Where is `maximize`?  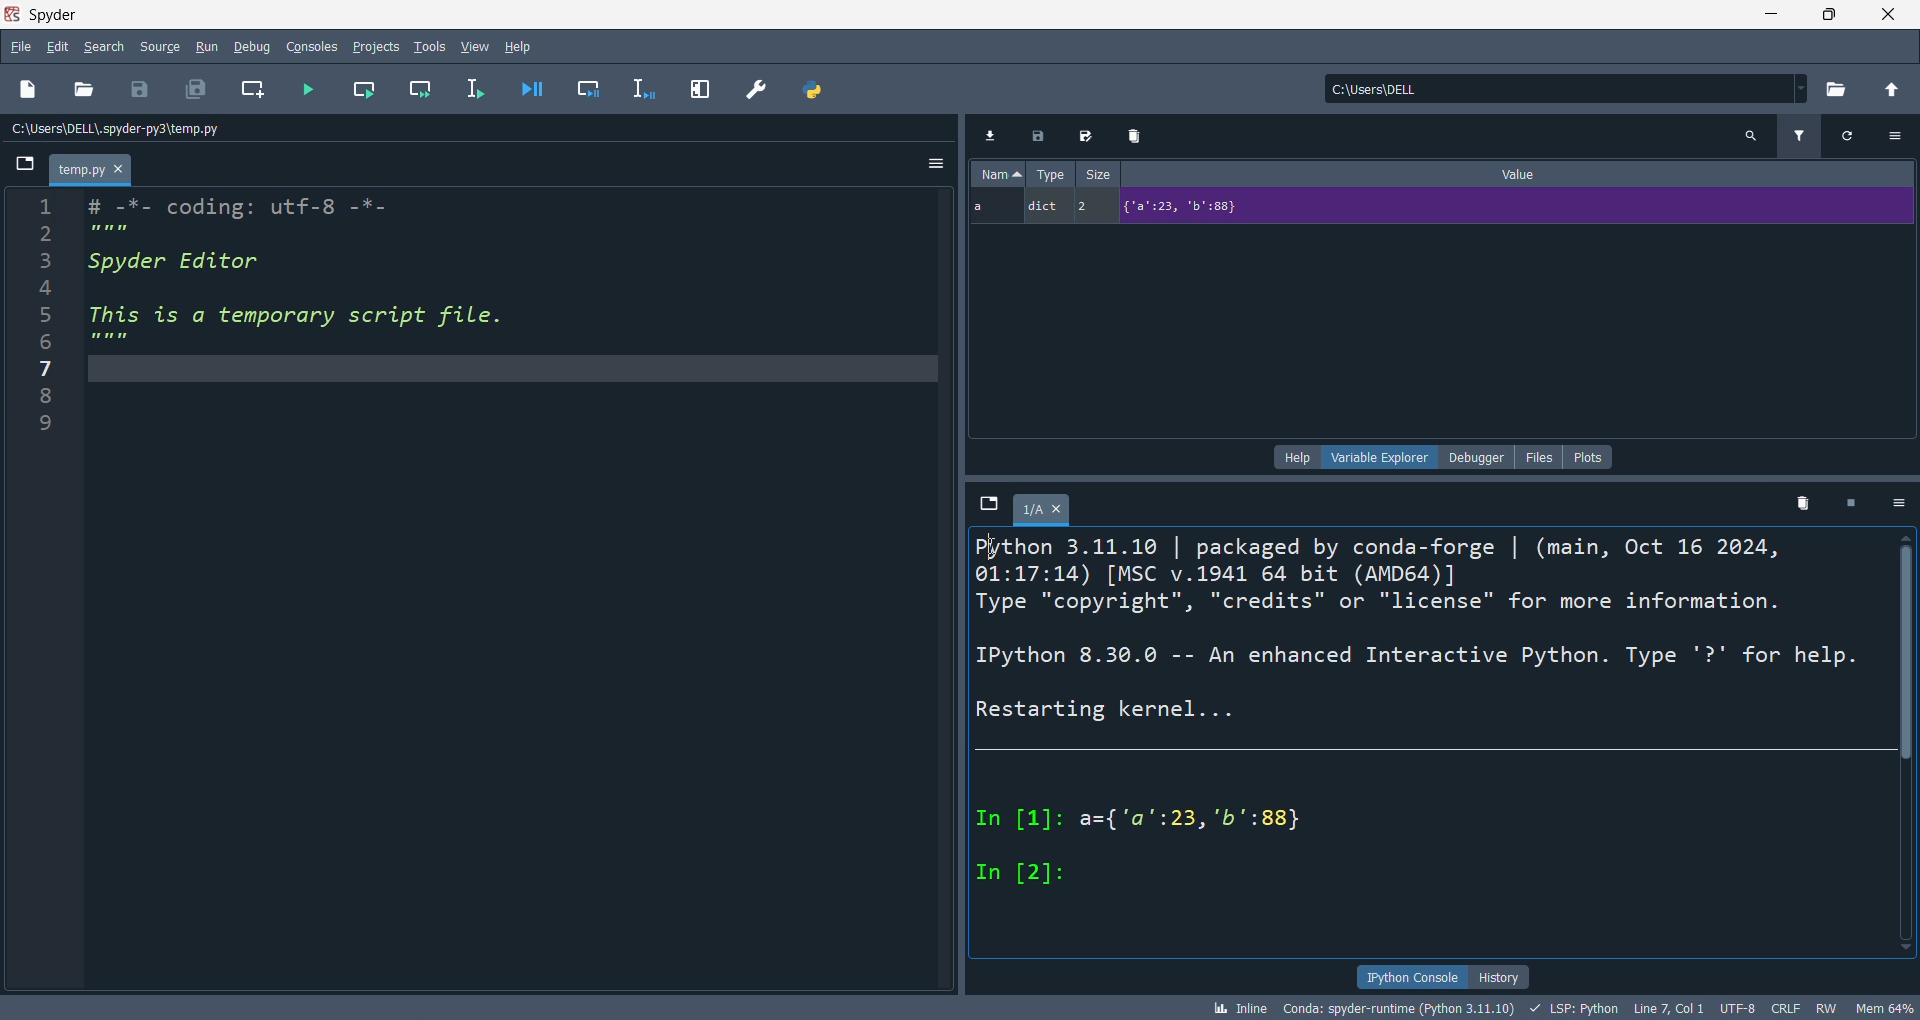 maximize is located at coordinates (1820, 16).